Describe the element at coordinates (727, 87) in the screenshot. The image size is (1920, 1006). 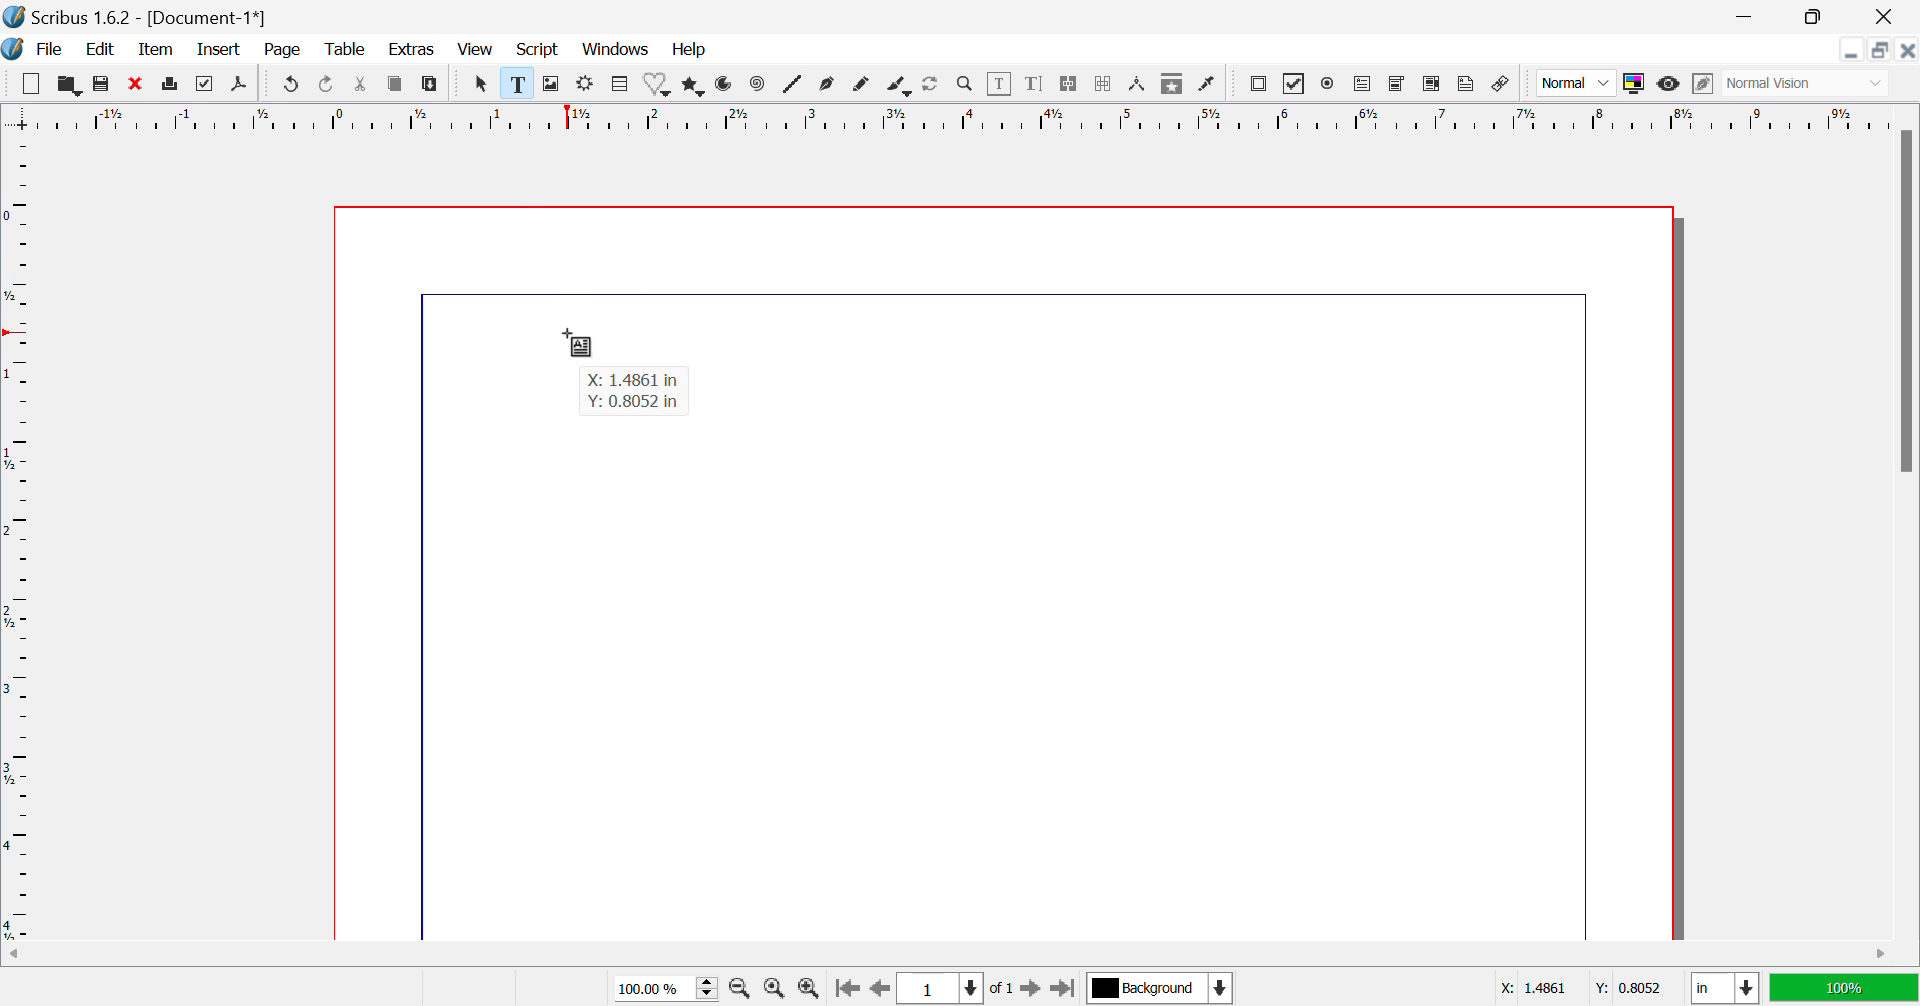
I see `Arcs` at that location.